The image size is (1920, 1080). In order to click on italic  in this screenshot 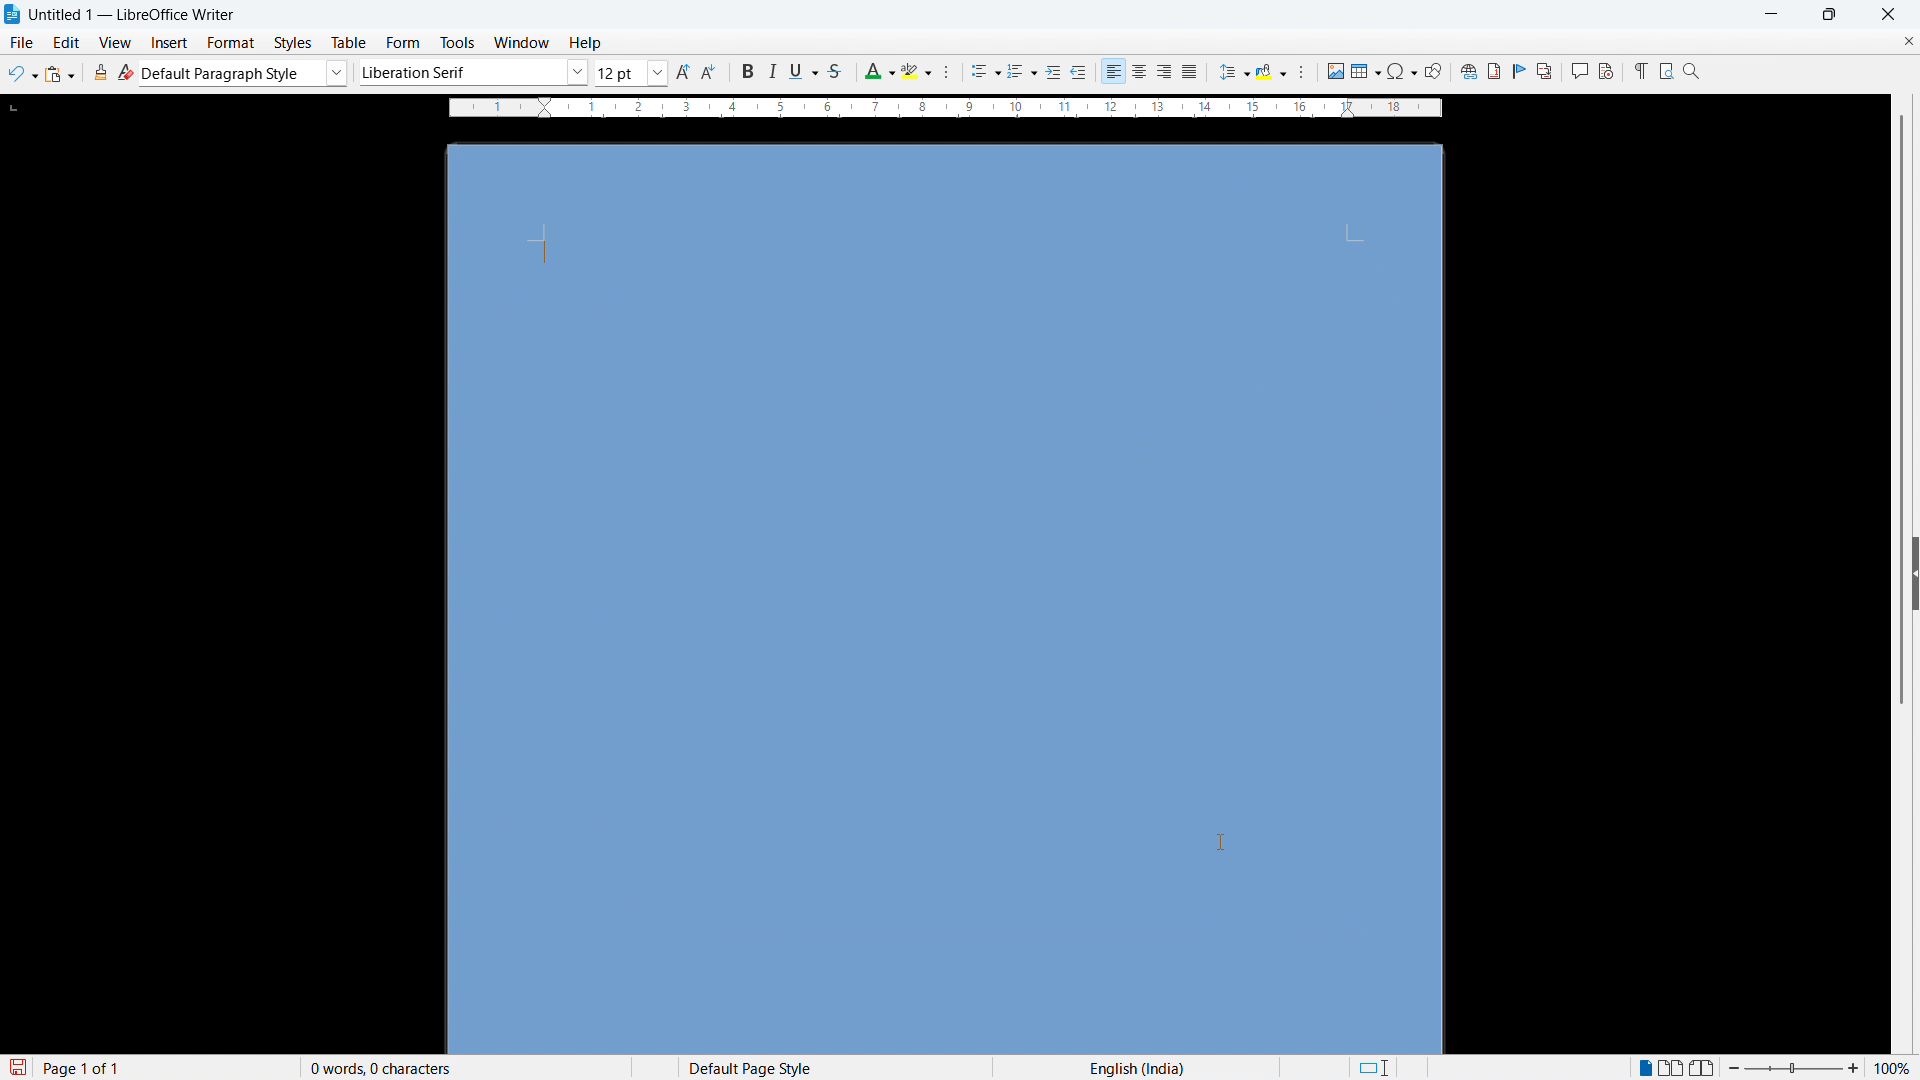, I will do `click(770, 72)`.